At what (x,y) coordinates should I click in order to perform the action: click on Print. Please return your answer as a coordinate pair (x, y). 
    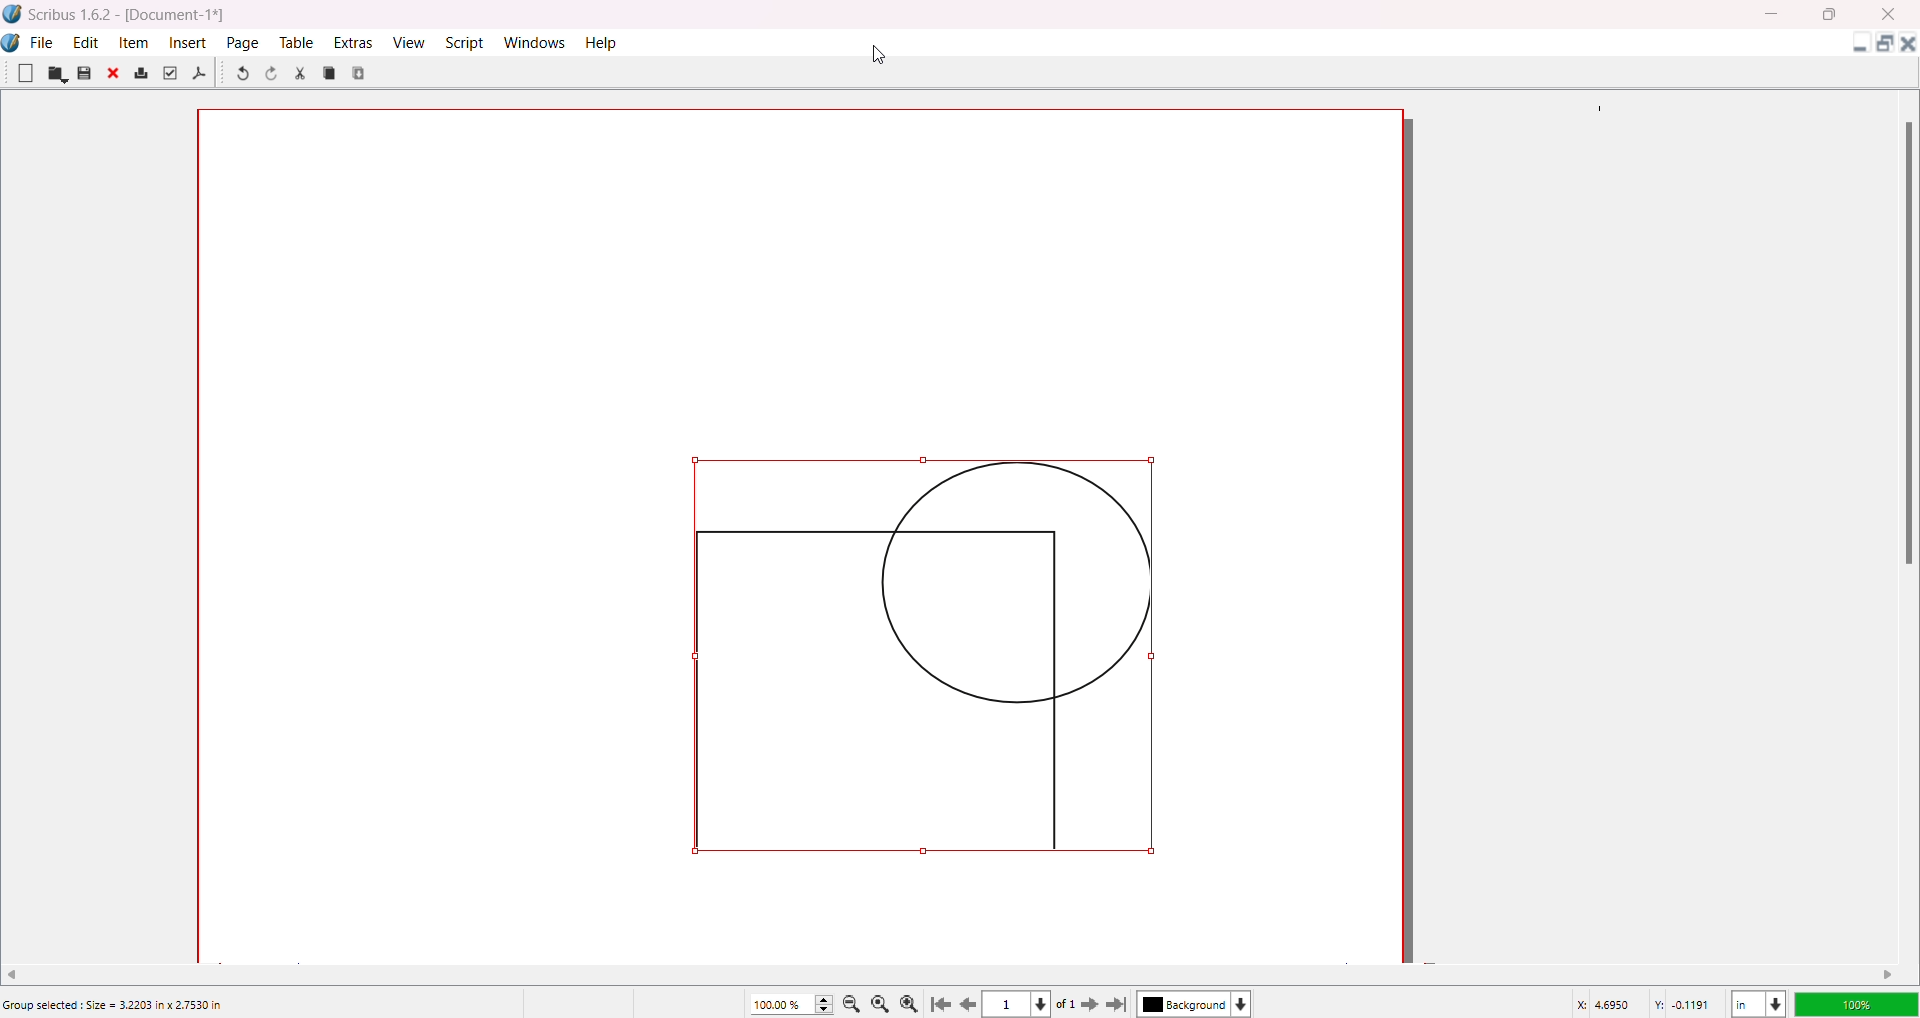
    Looking at the image, I should click on (141, 74).